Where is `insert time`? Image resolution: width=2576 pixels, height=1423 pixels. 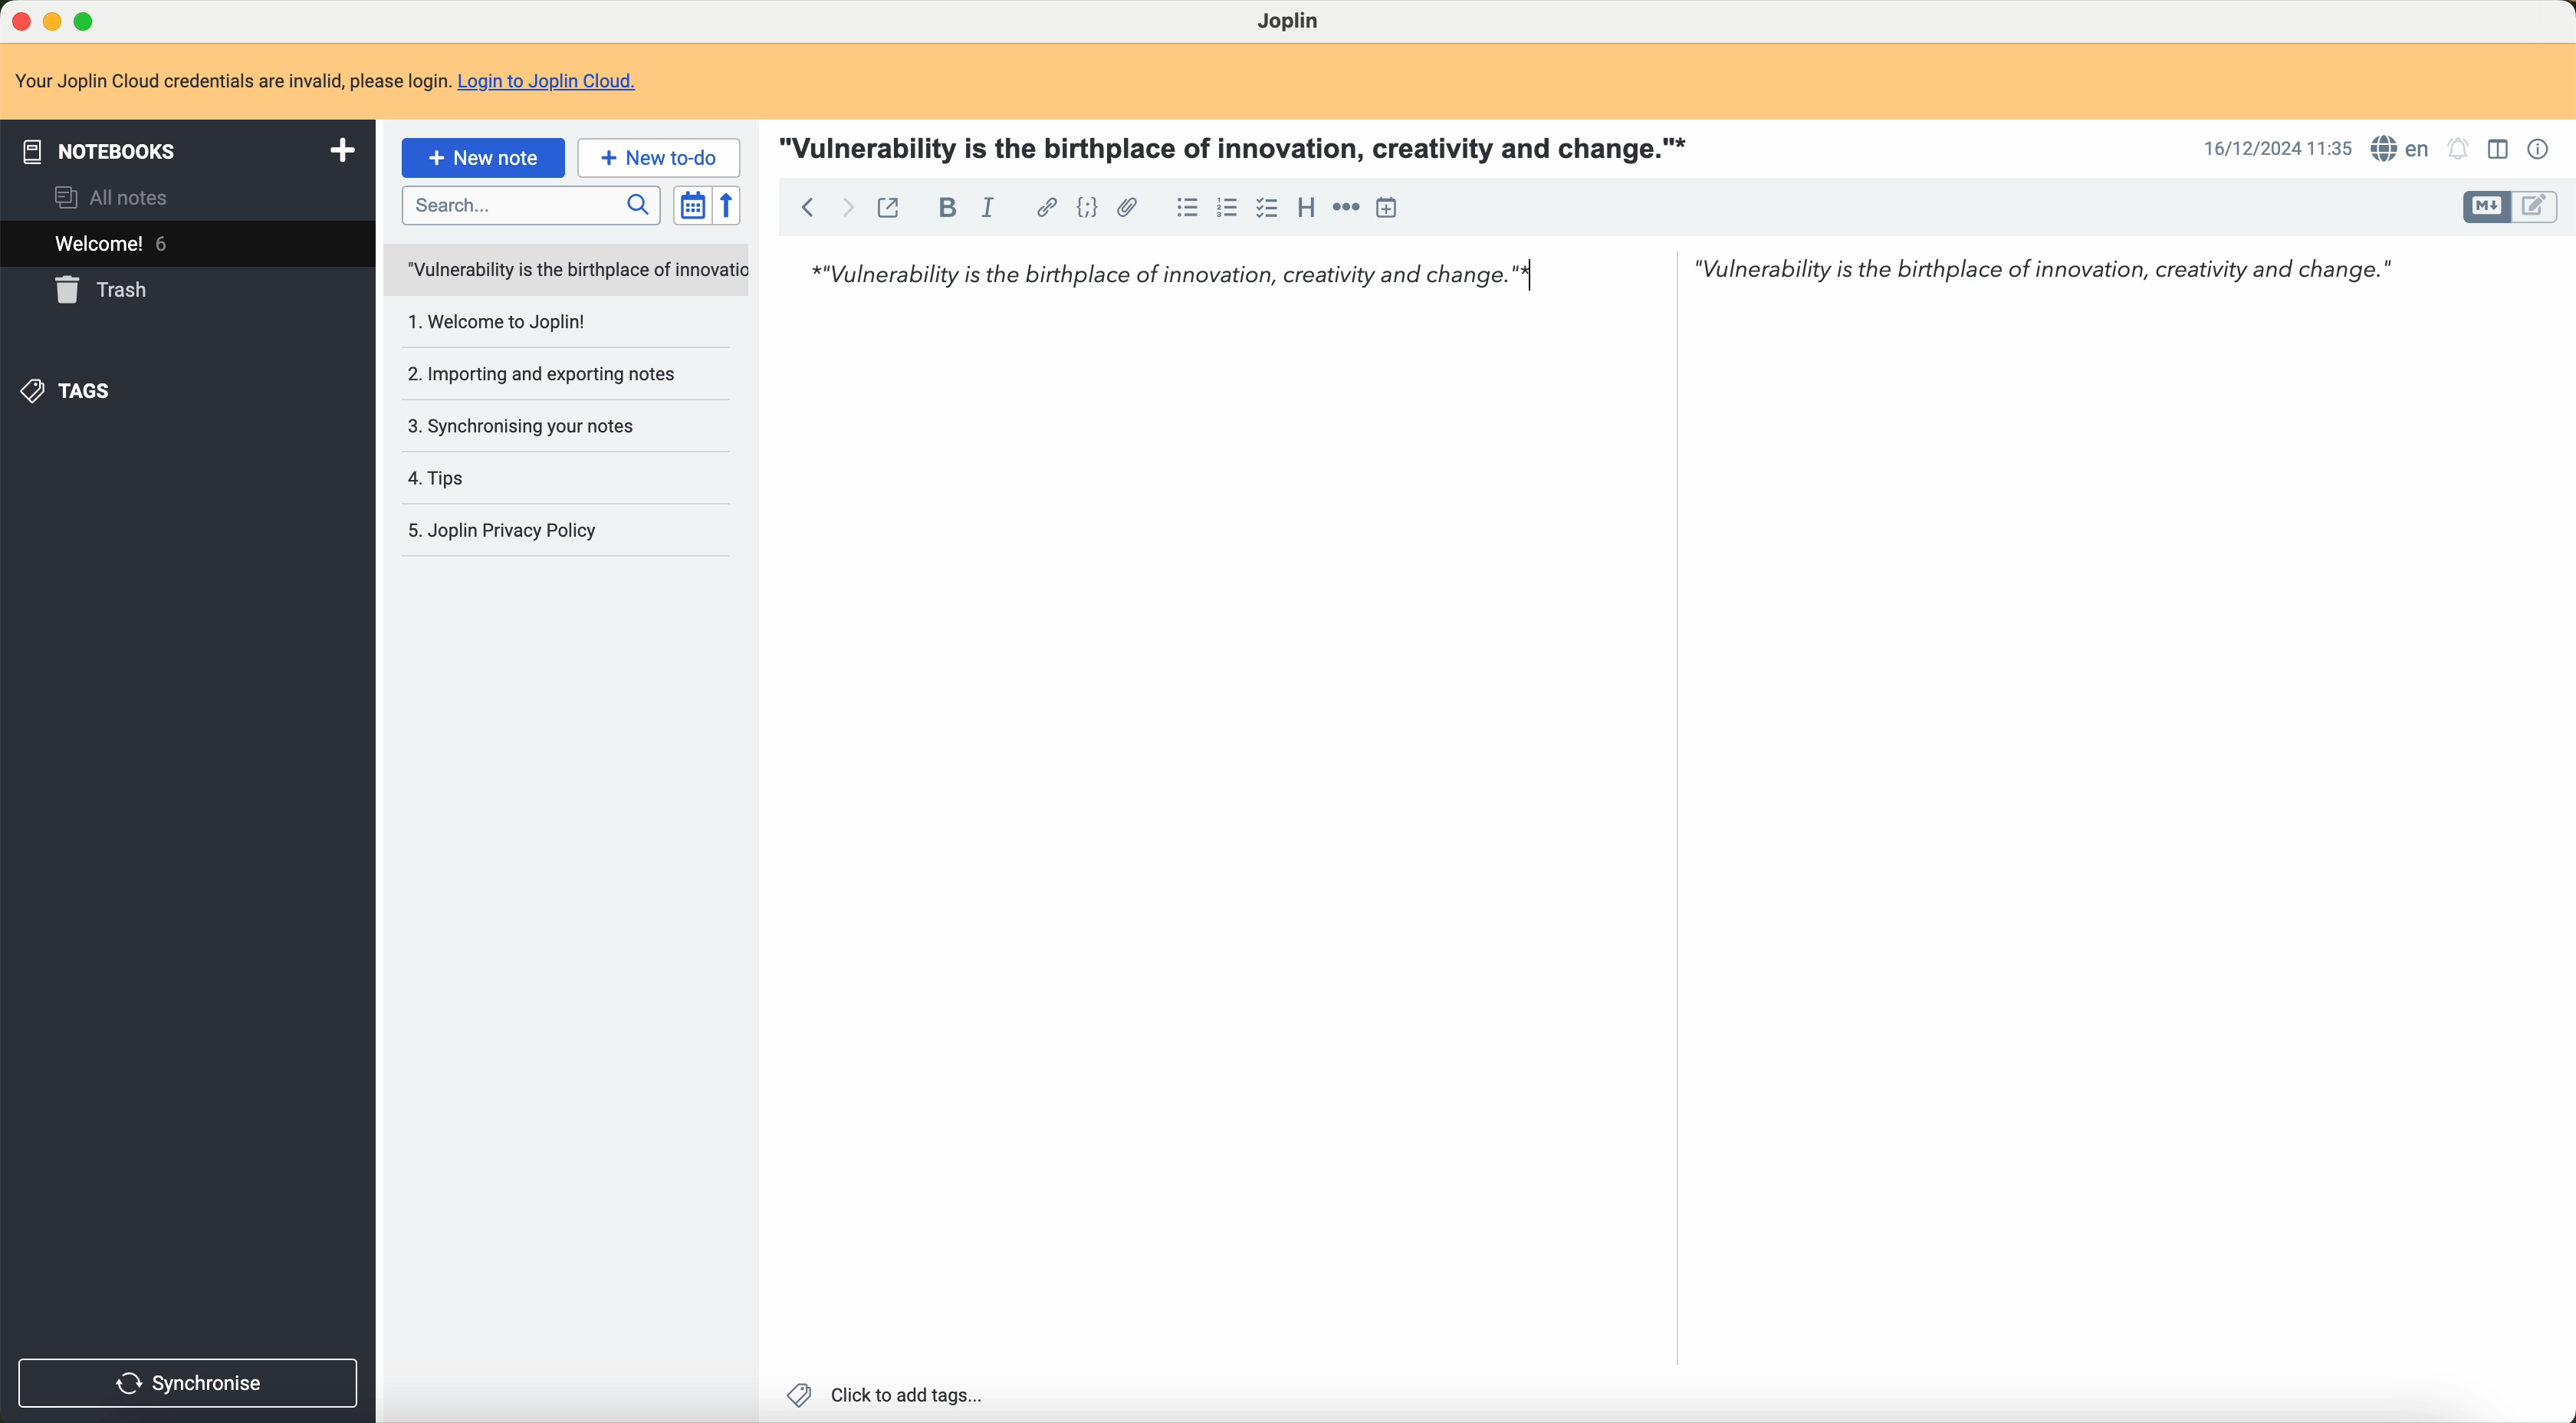 insert time is located at coordinates (1396, 207).